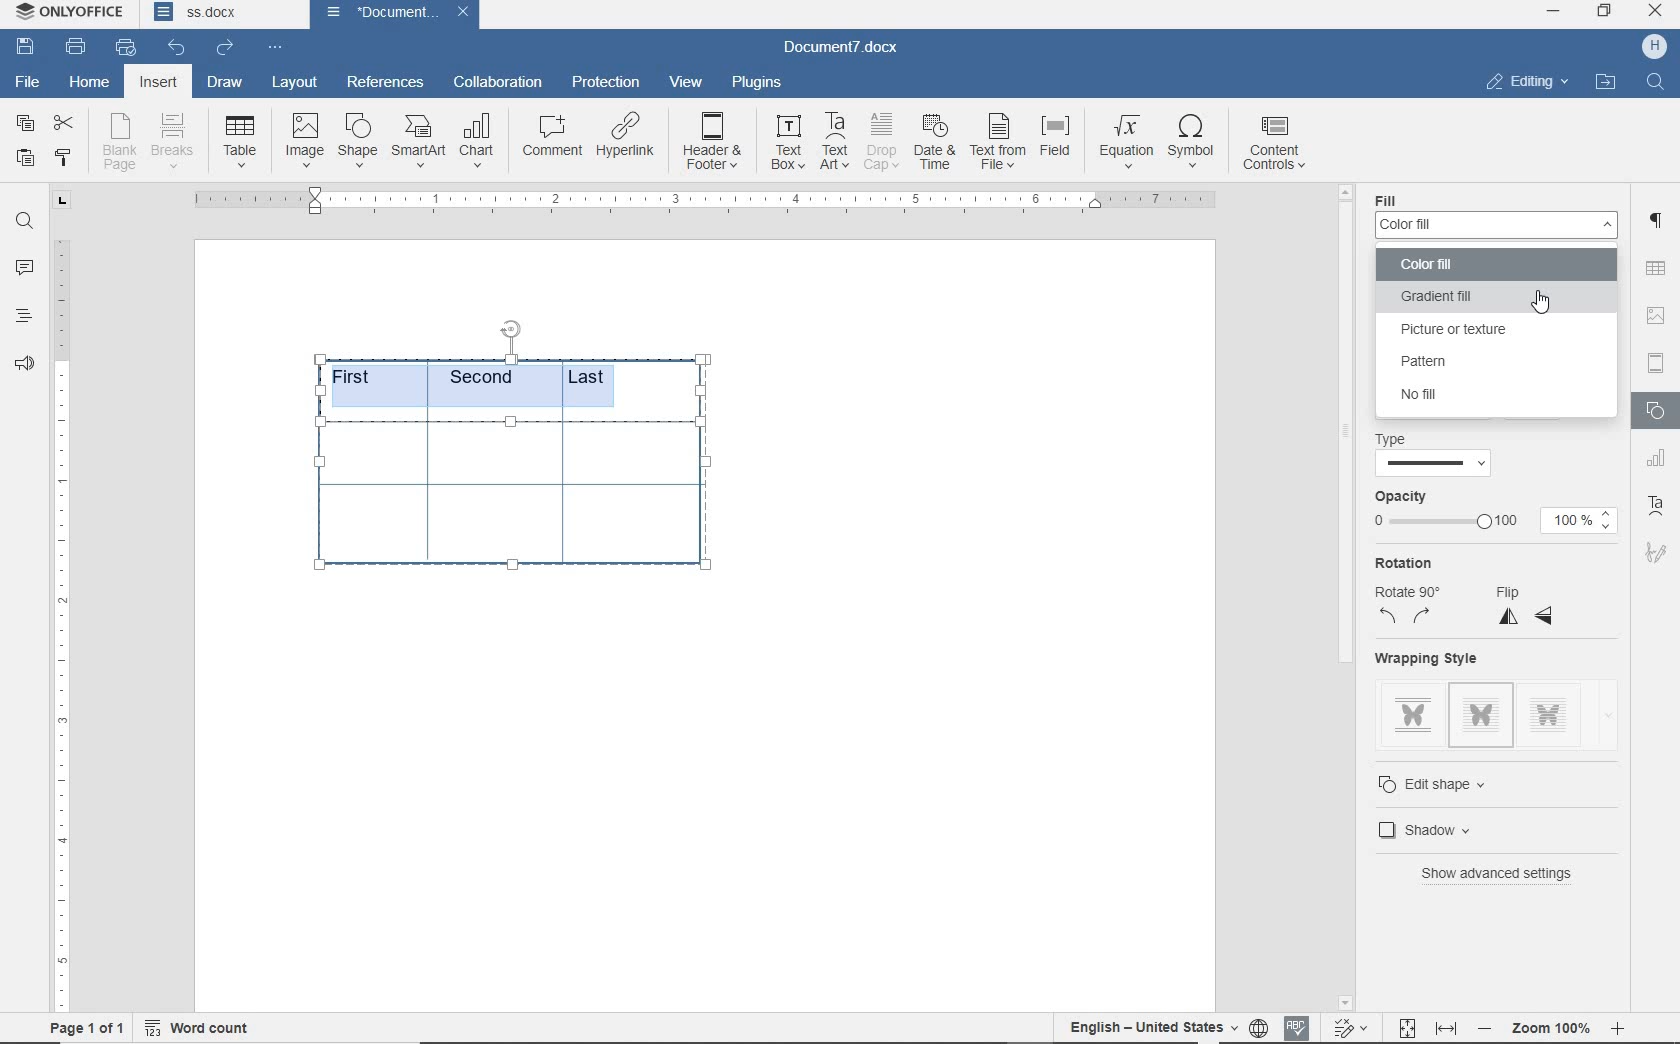 The height and width of the screenshot is (1044, 1680). I want to click on HP, so click(1652, 46).